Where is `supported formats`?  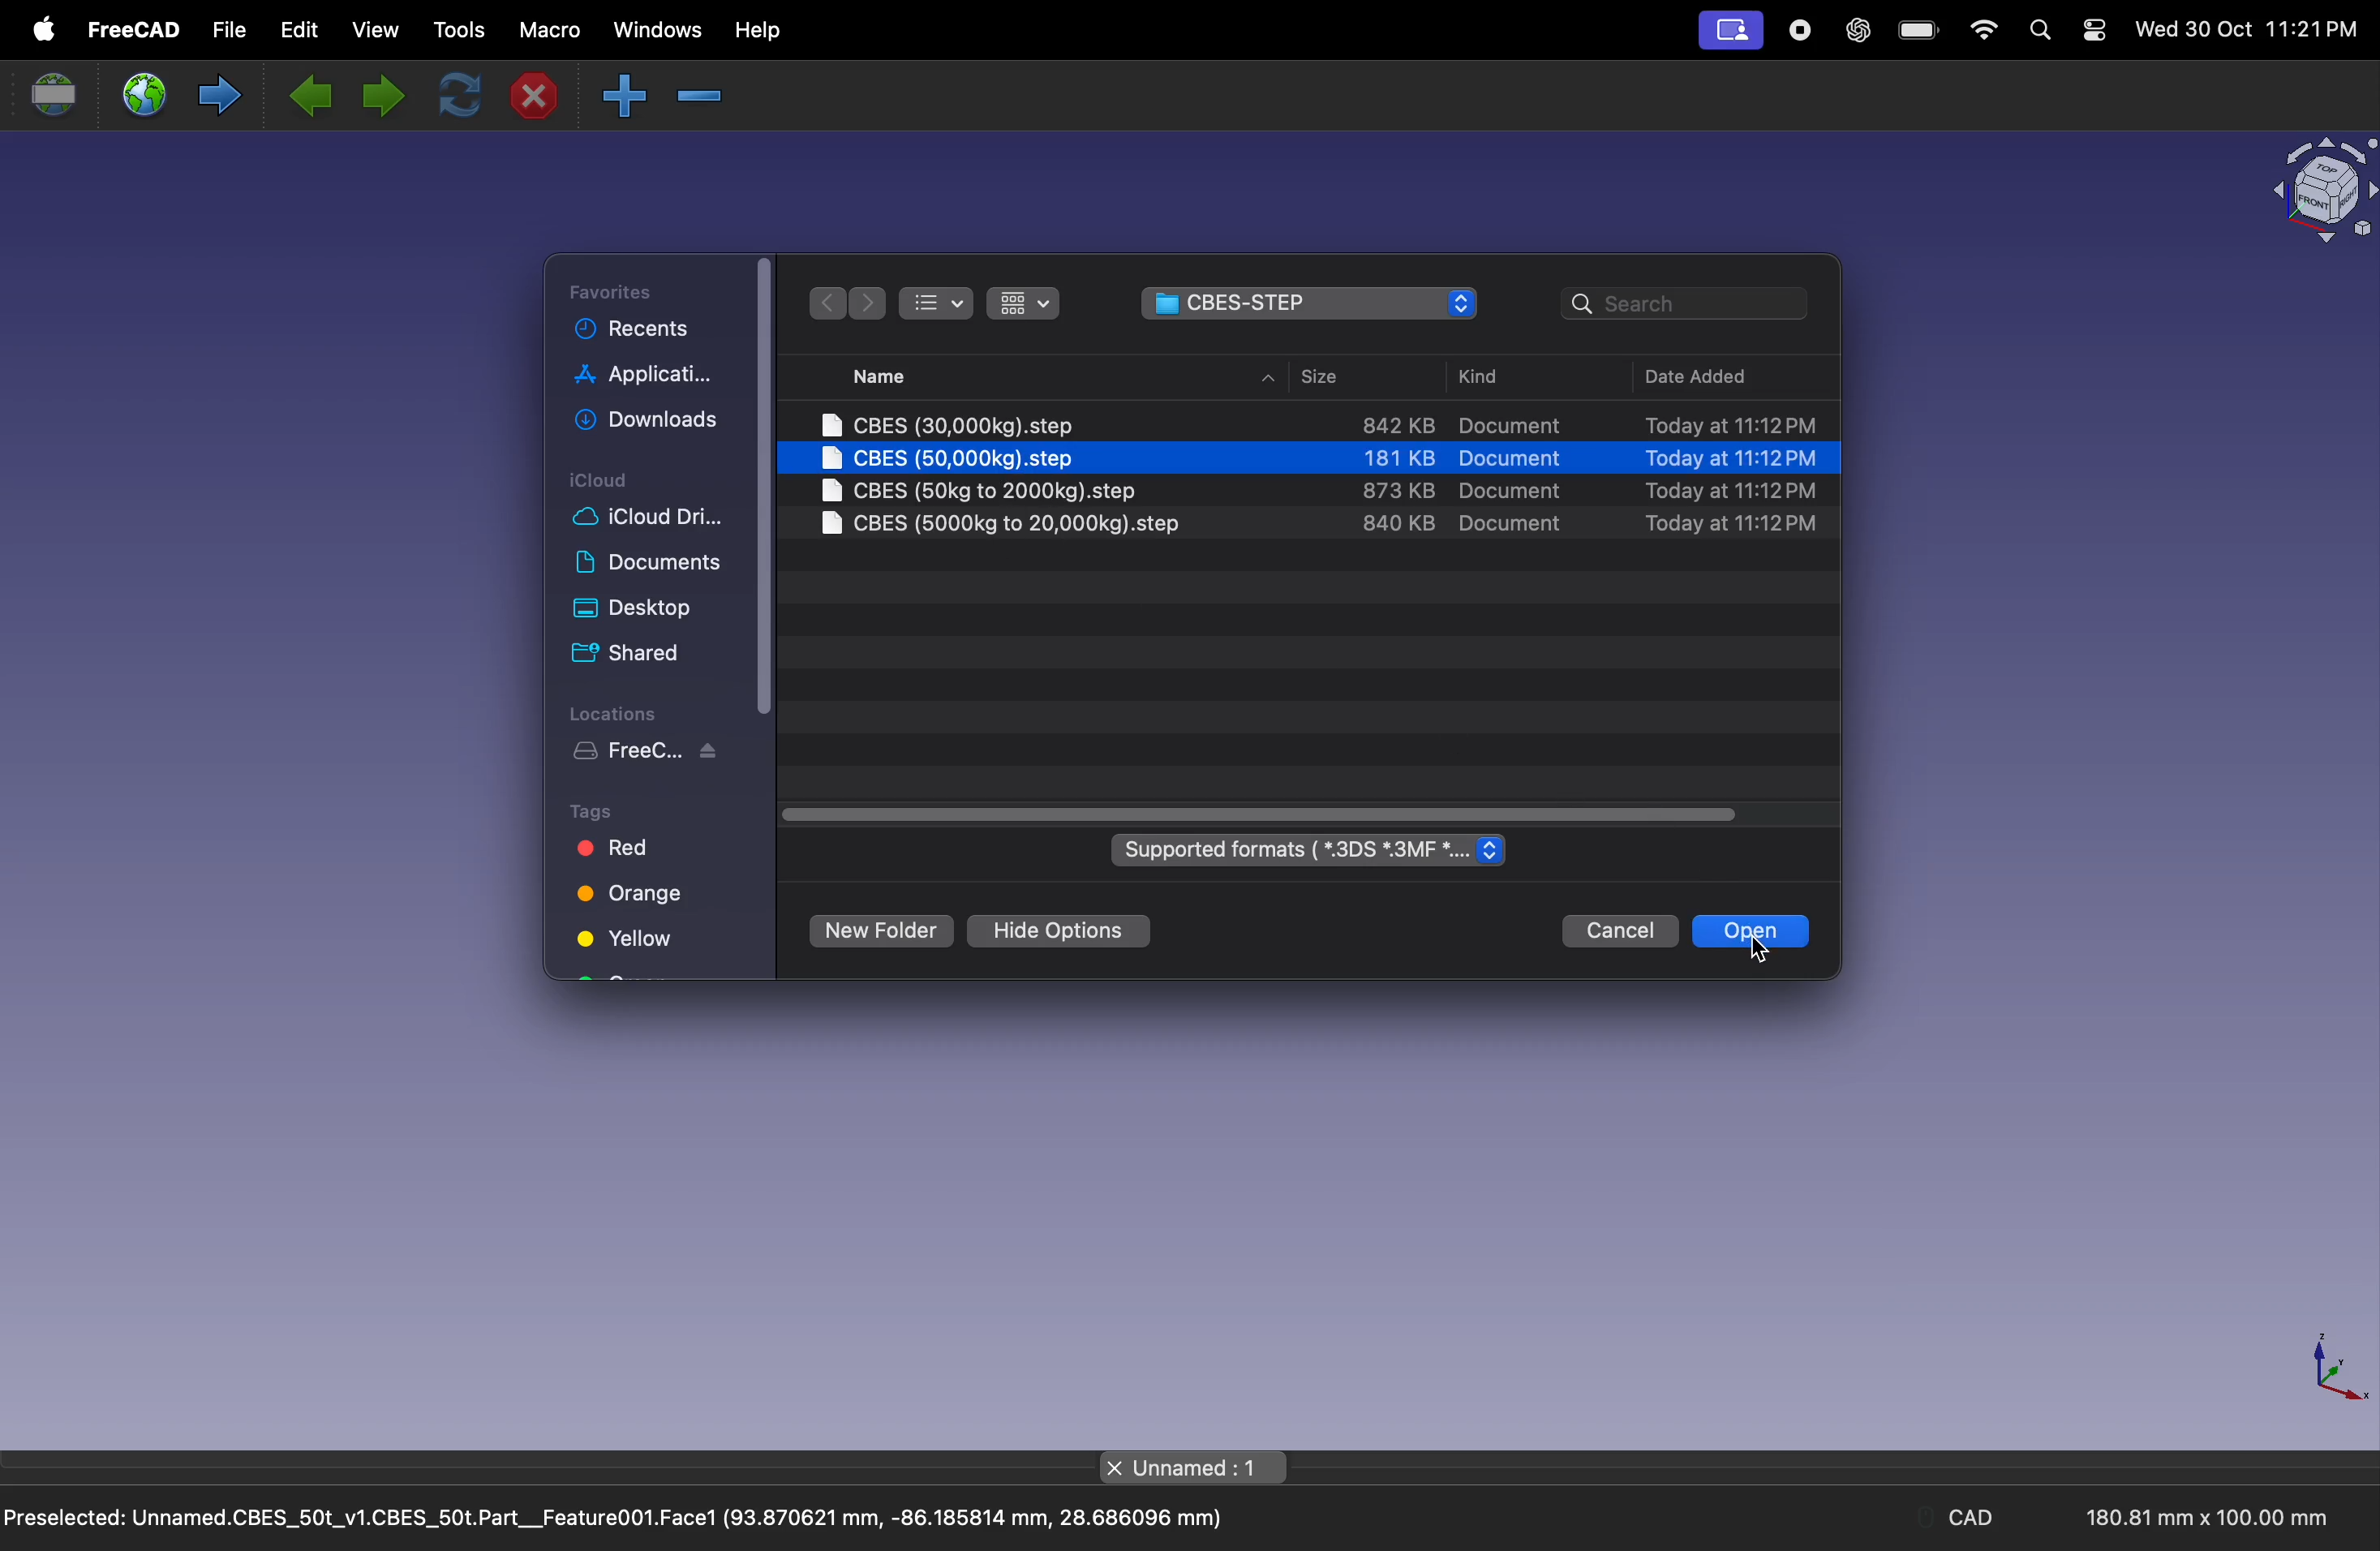 supported formats is located at coordinates (1312, 854).